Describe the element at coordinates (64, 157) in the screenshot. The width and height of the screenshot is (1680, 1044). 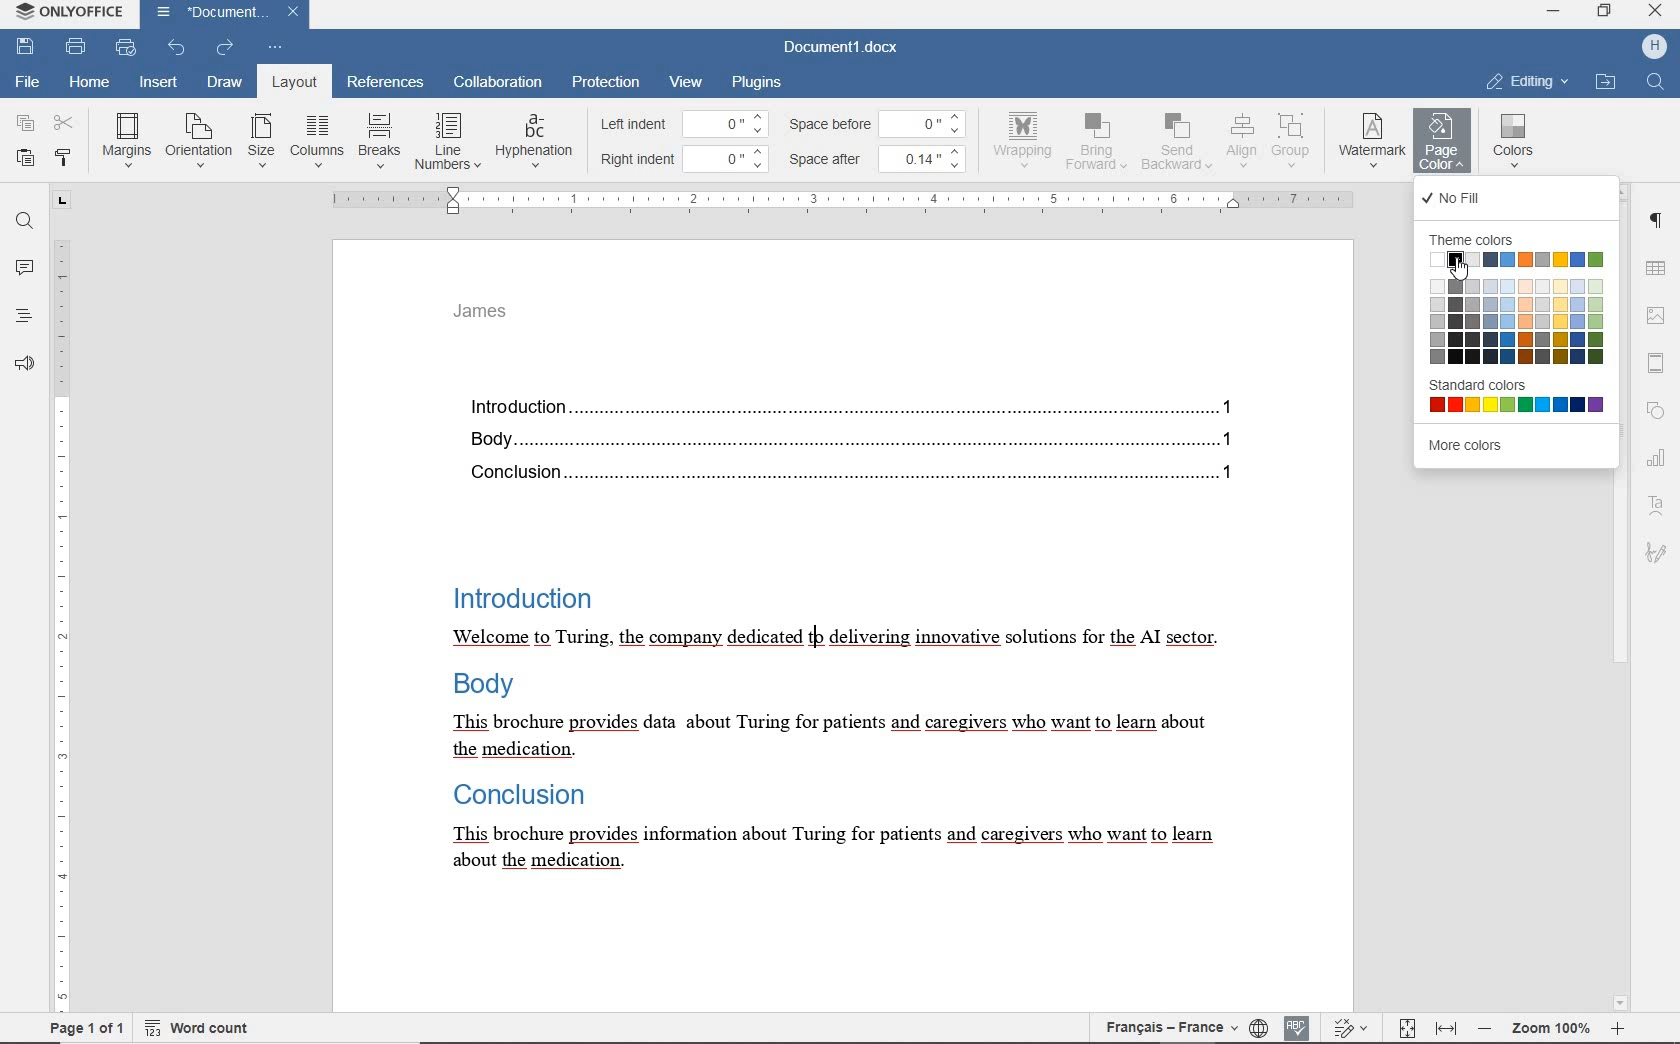
I see `copy style` at that location.